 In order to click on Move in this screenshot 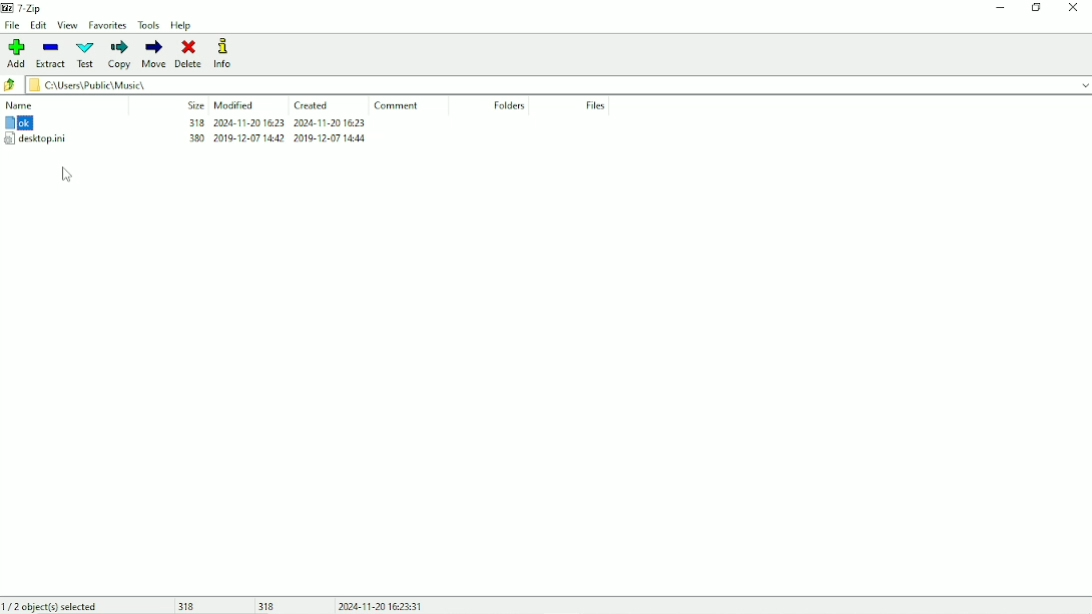, I will do `click(153, 54)`.